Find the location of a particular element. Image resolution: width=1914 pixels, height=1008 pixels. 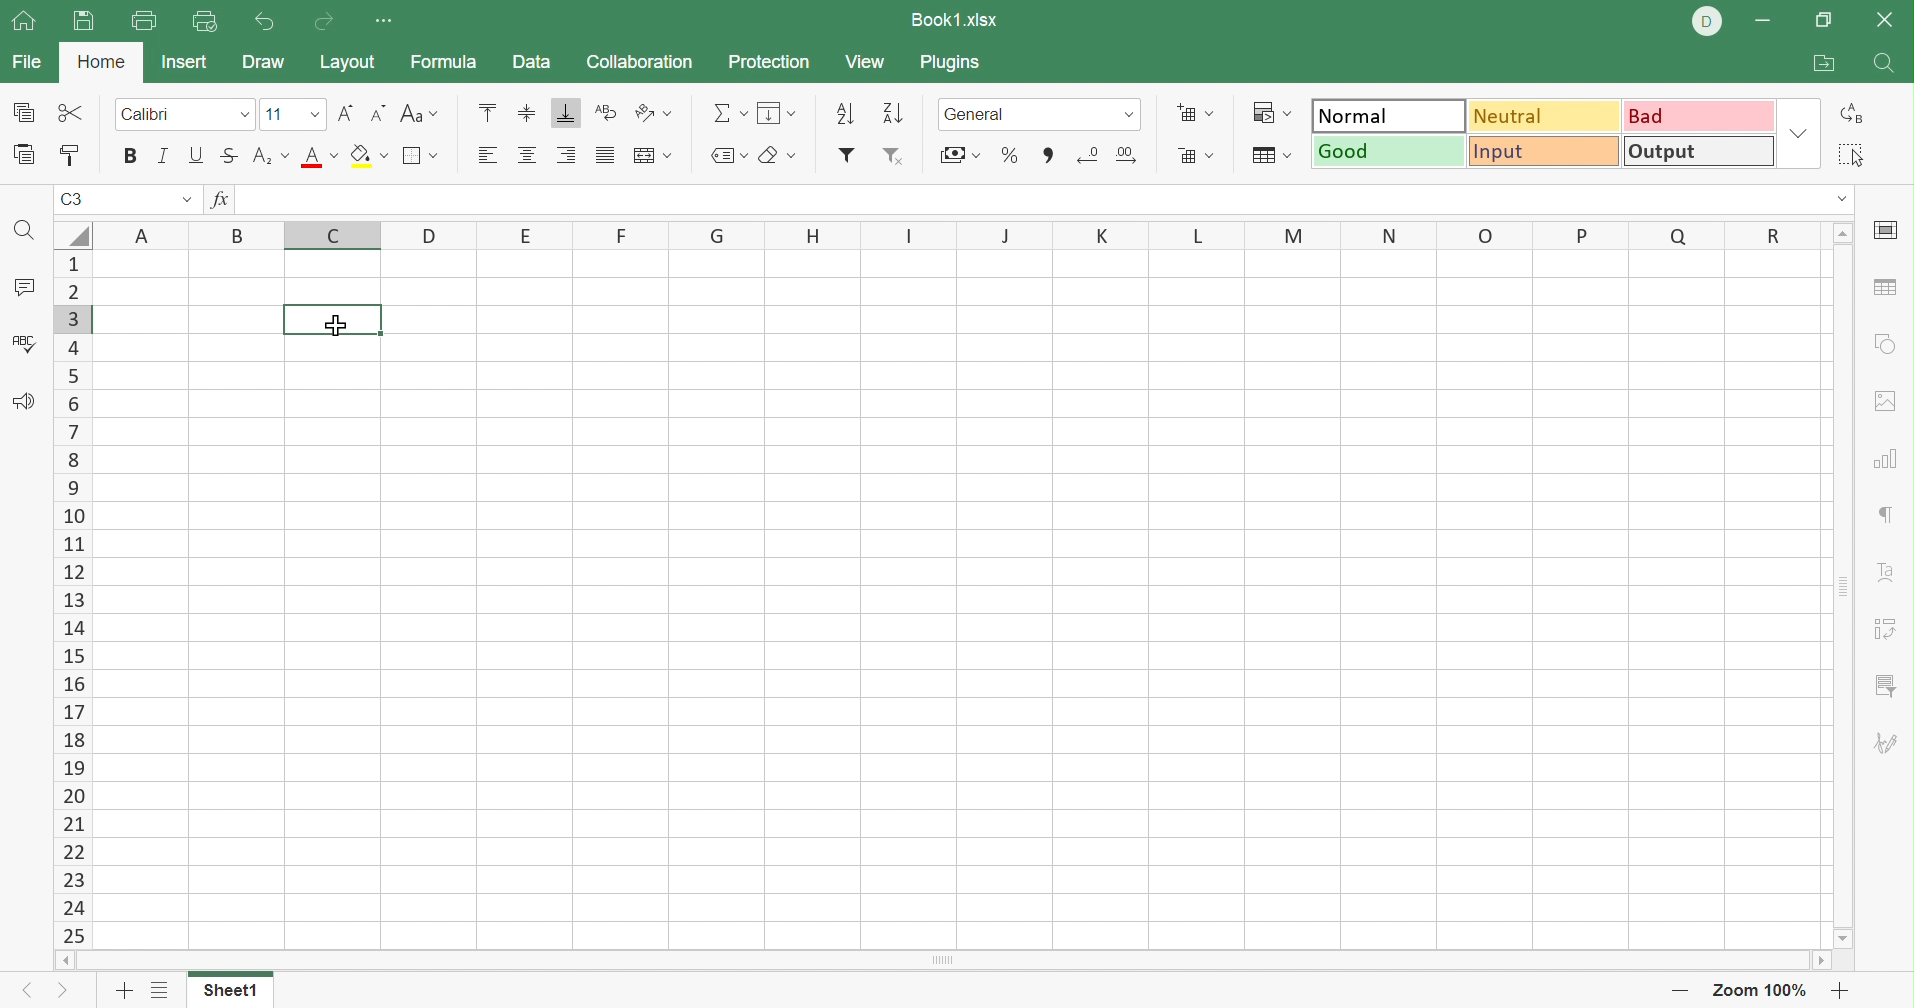

Increase decimal is located at coordinates (1129, 156).